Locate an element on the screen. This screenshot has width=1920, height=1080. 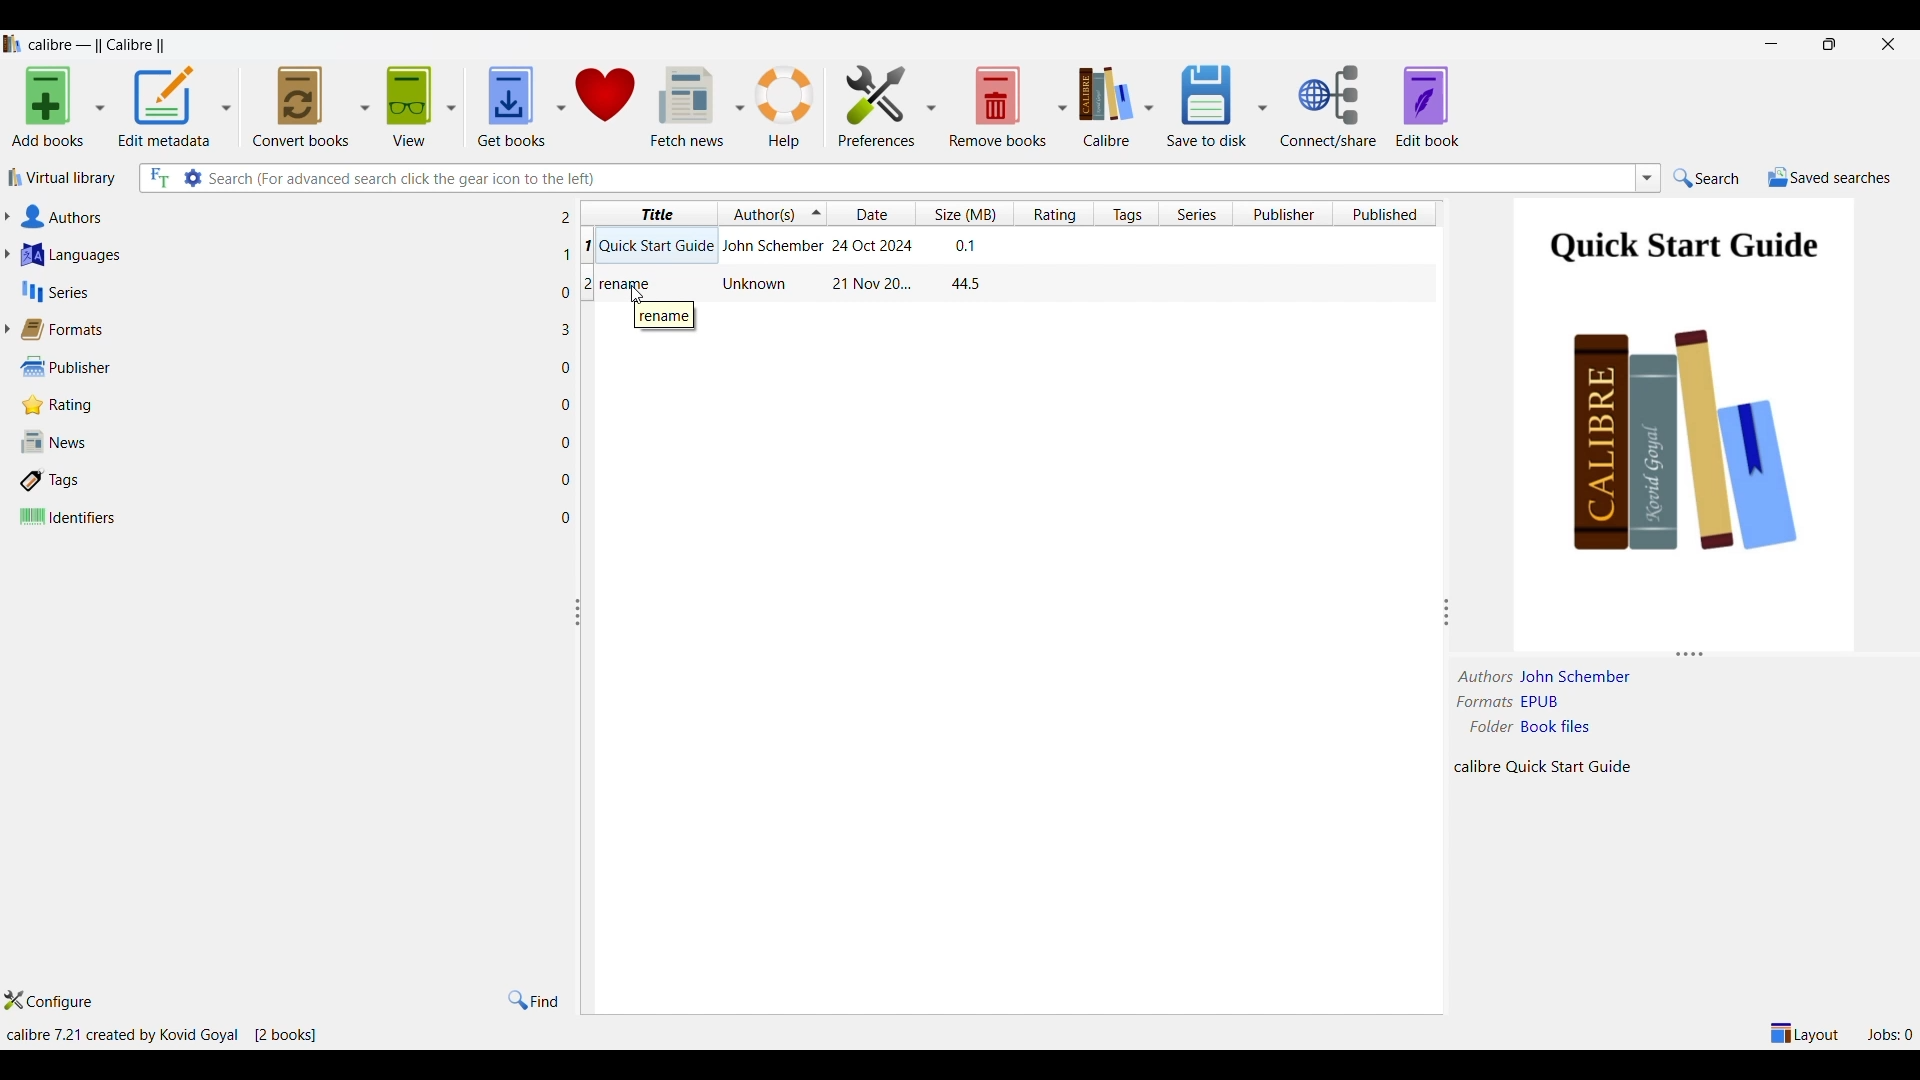
Details of software is located at coordinates (165, 1035).